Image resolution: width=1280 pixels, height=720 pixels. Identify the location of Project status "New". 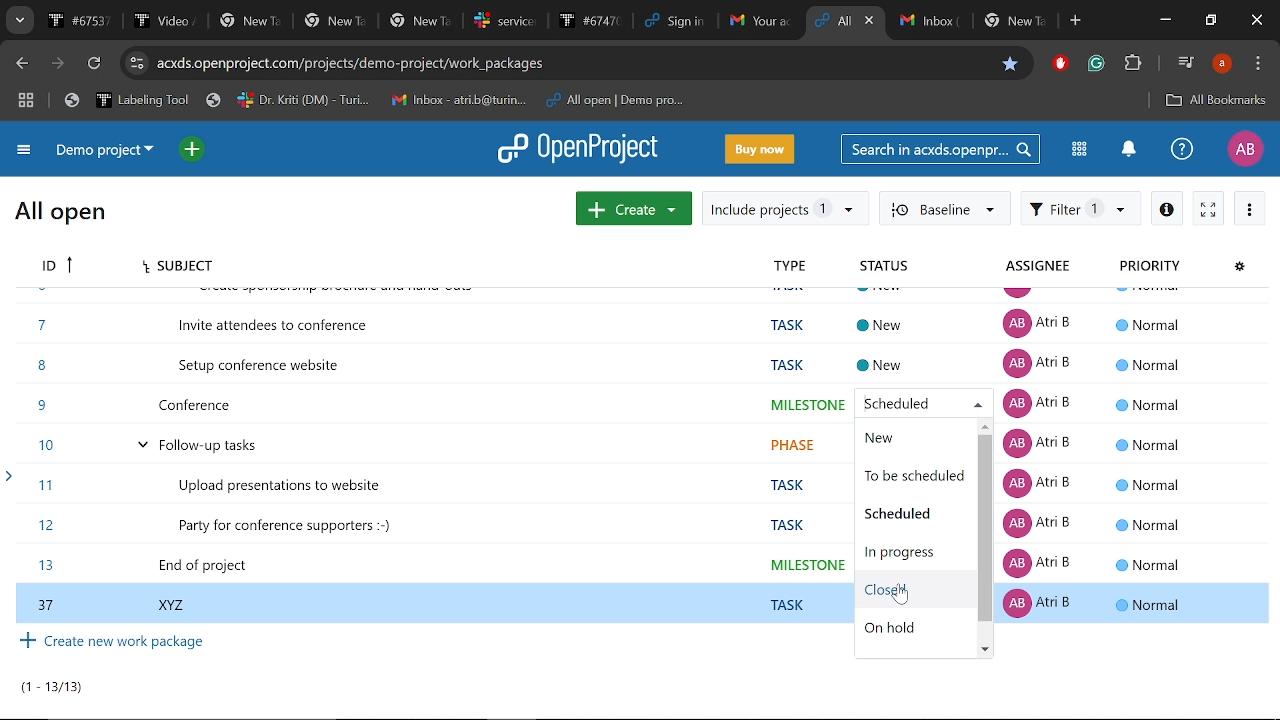
(910, 441).